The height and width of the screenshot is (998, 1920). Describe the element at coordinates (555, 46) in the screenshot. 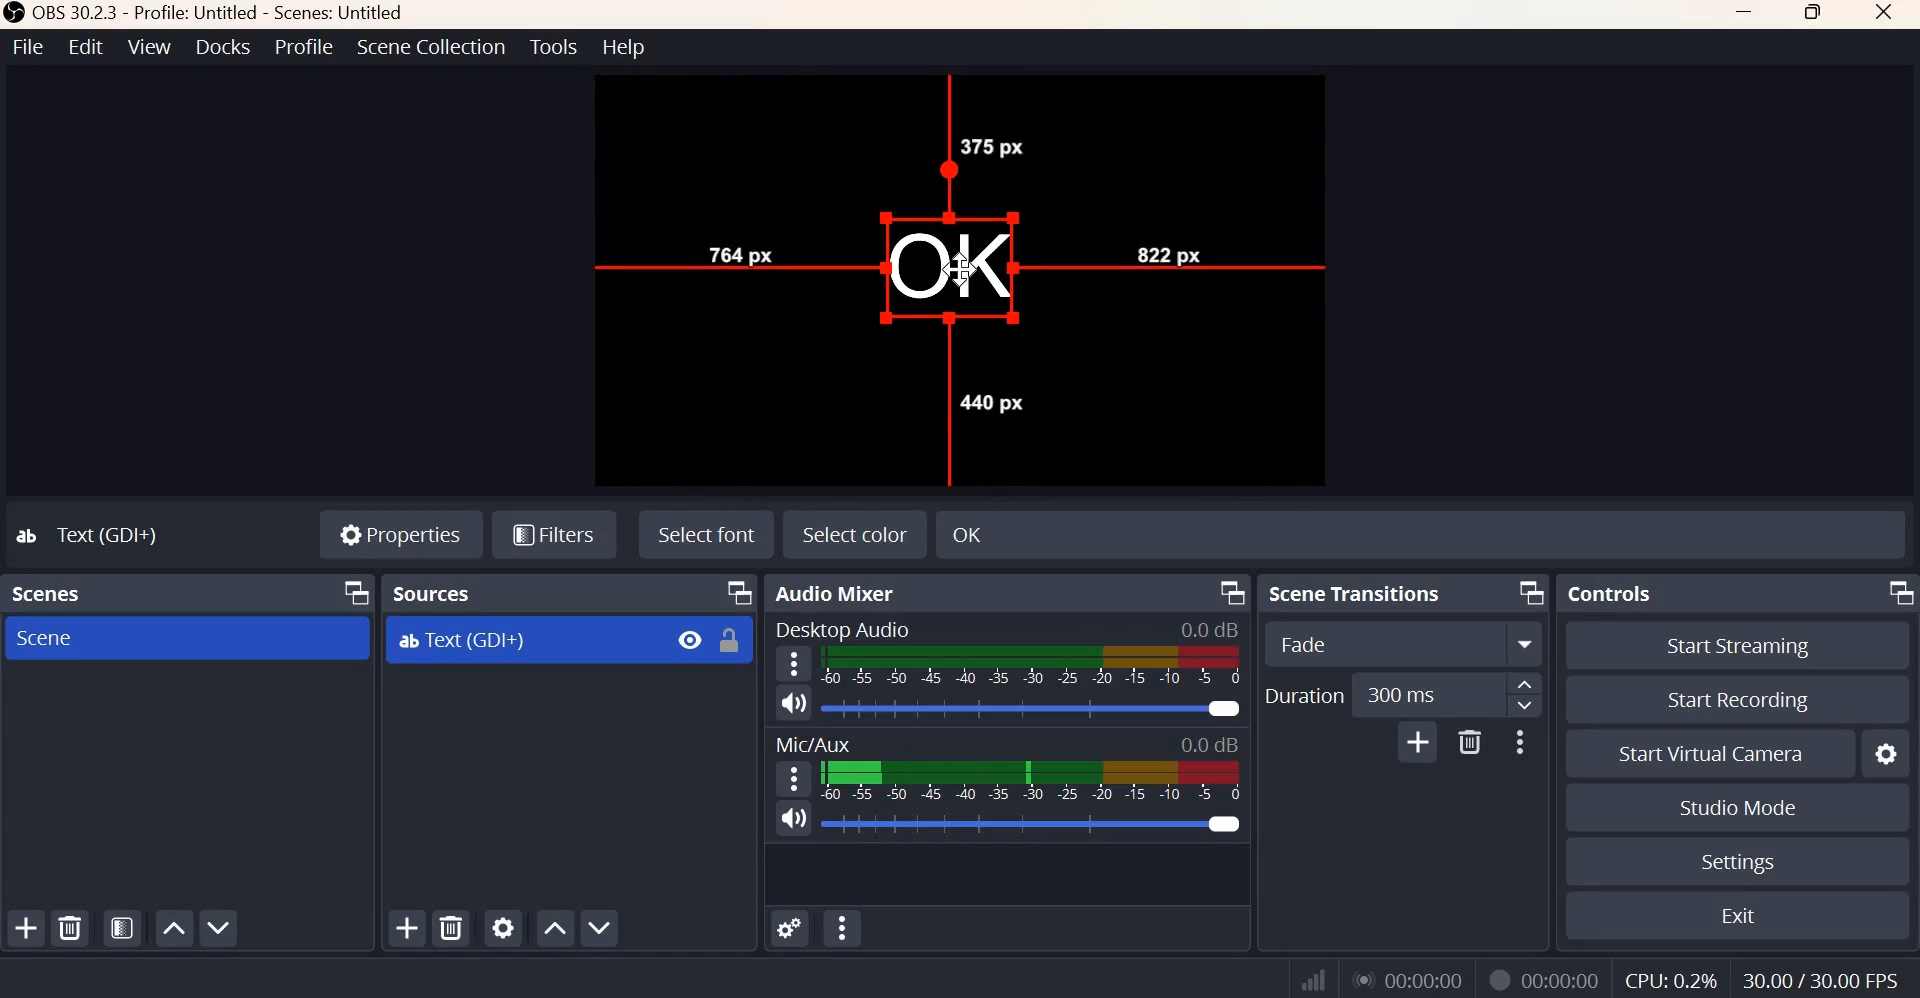

I see `Tools` at that location.